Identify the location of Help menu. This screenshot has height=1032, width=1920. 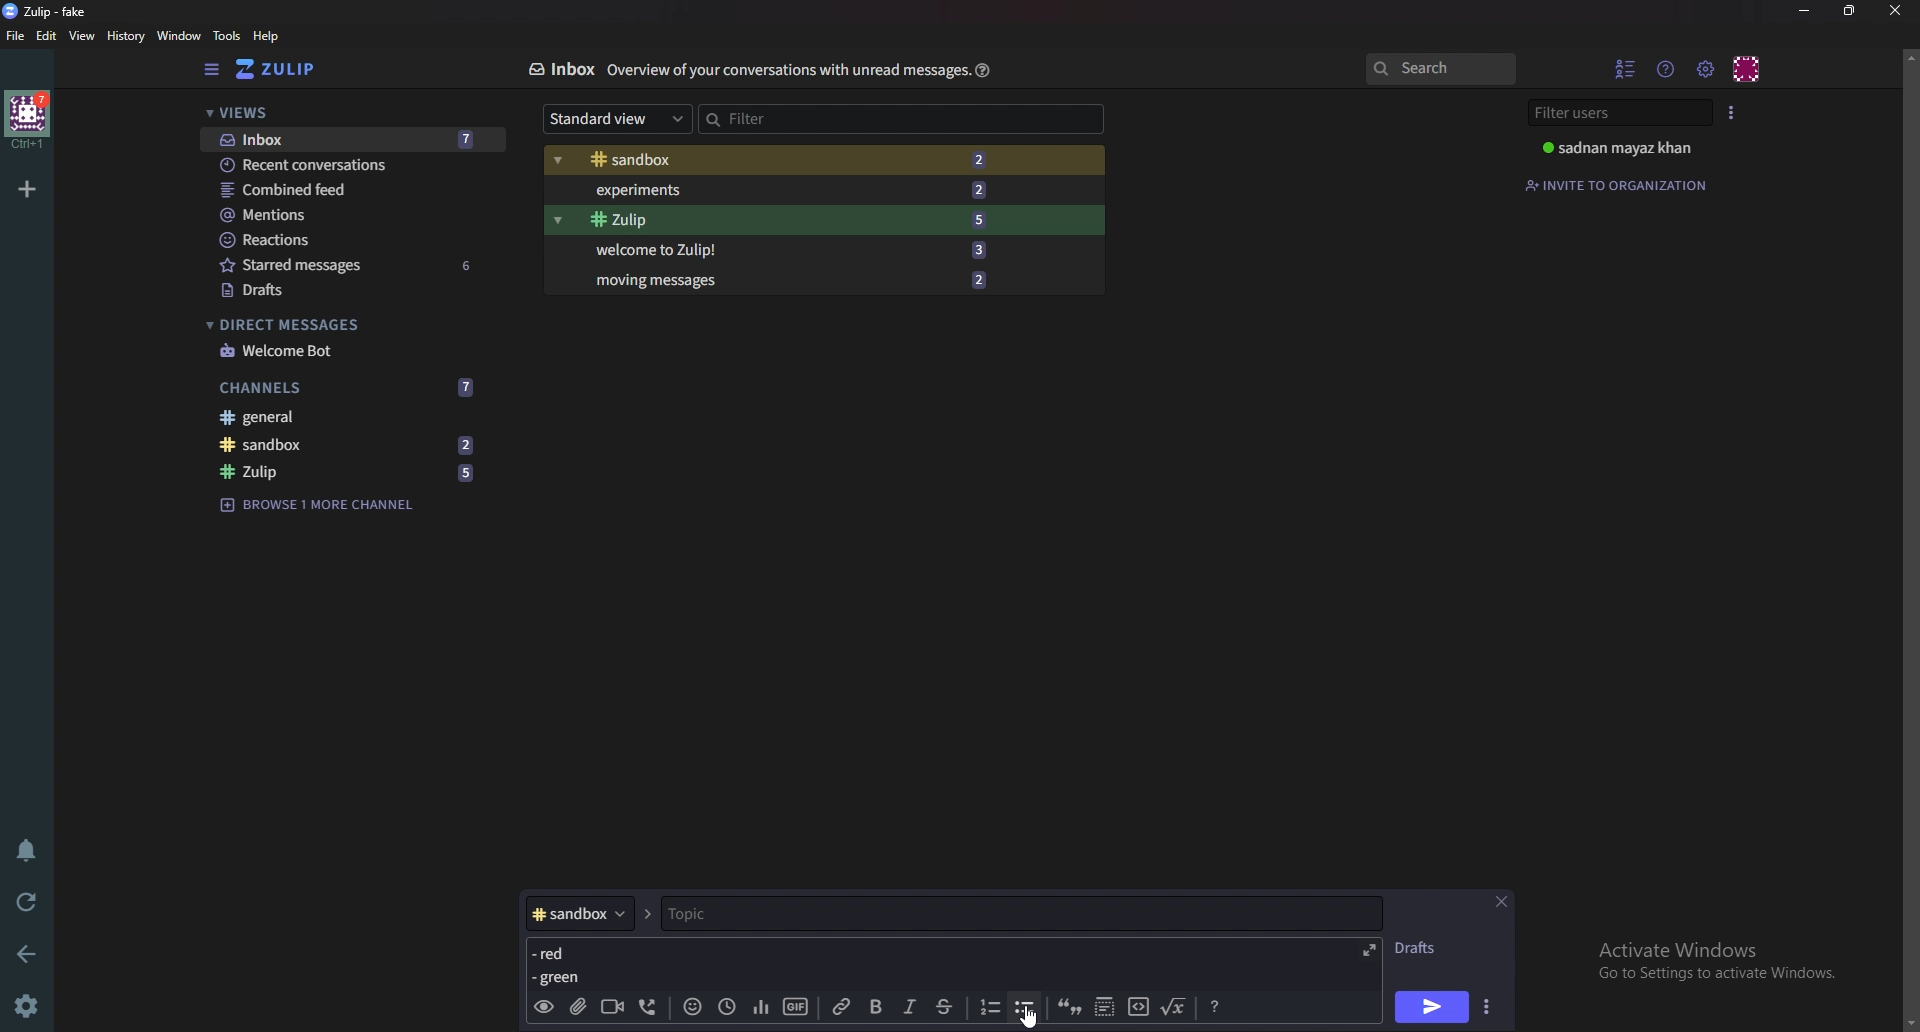
(1667, 68).